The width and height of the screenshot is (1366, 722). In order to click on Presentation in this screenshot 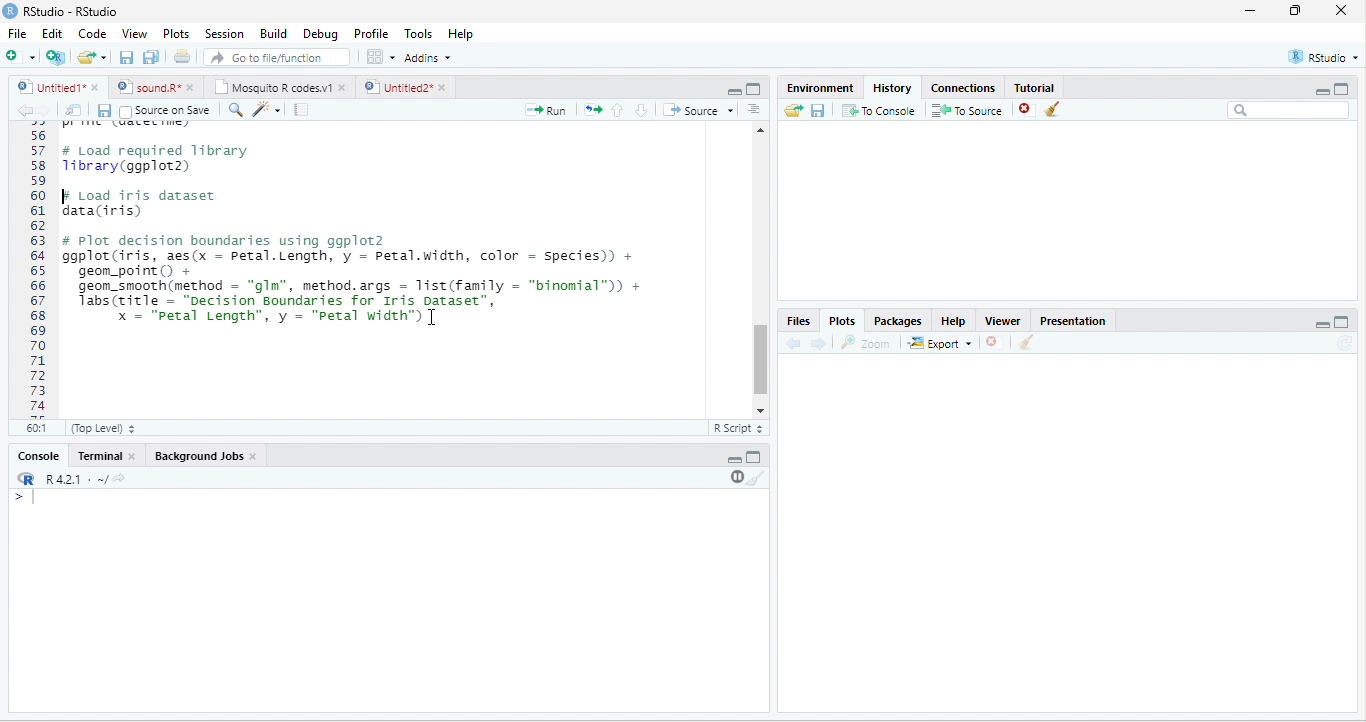, I will do `click(1074, 321)`.